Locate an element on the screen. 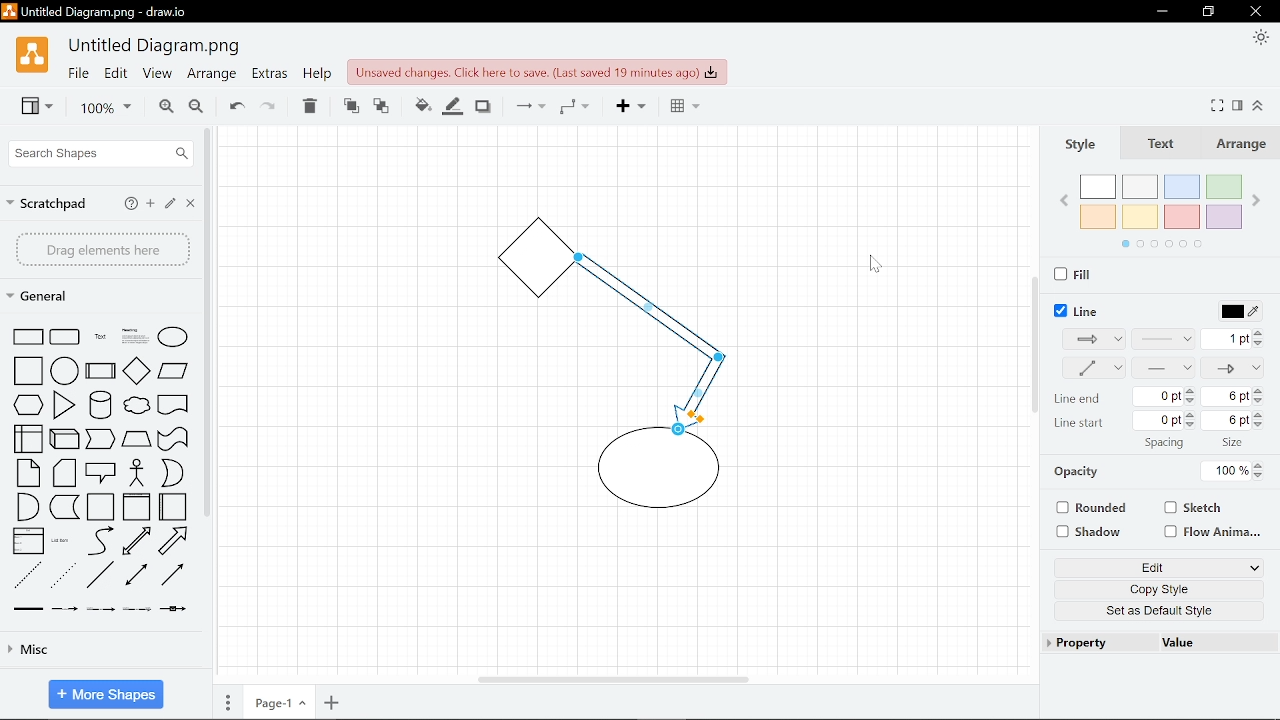 The height and width of the screenshot is (720, 1280). + is located at coordinates (332, 704).